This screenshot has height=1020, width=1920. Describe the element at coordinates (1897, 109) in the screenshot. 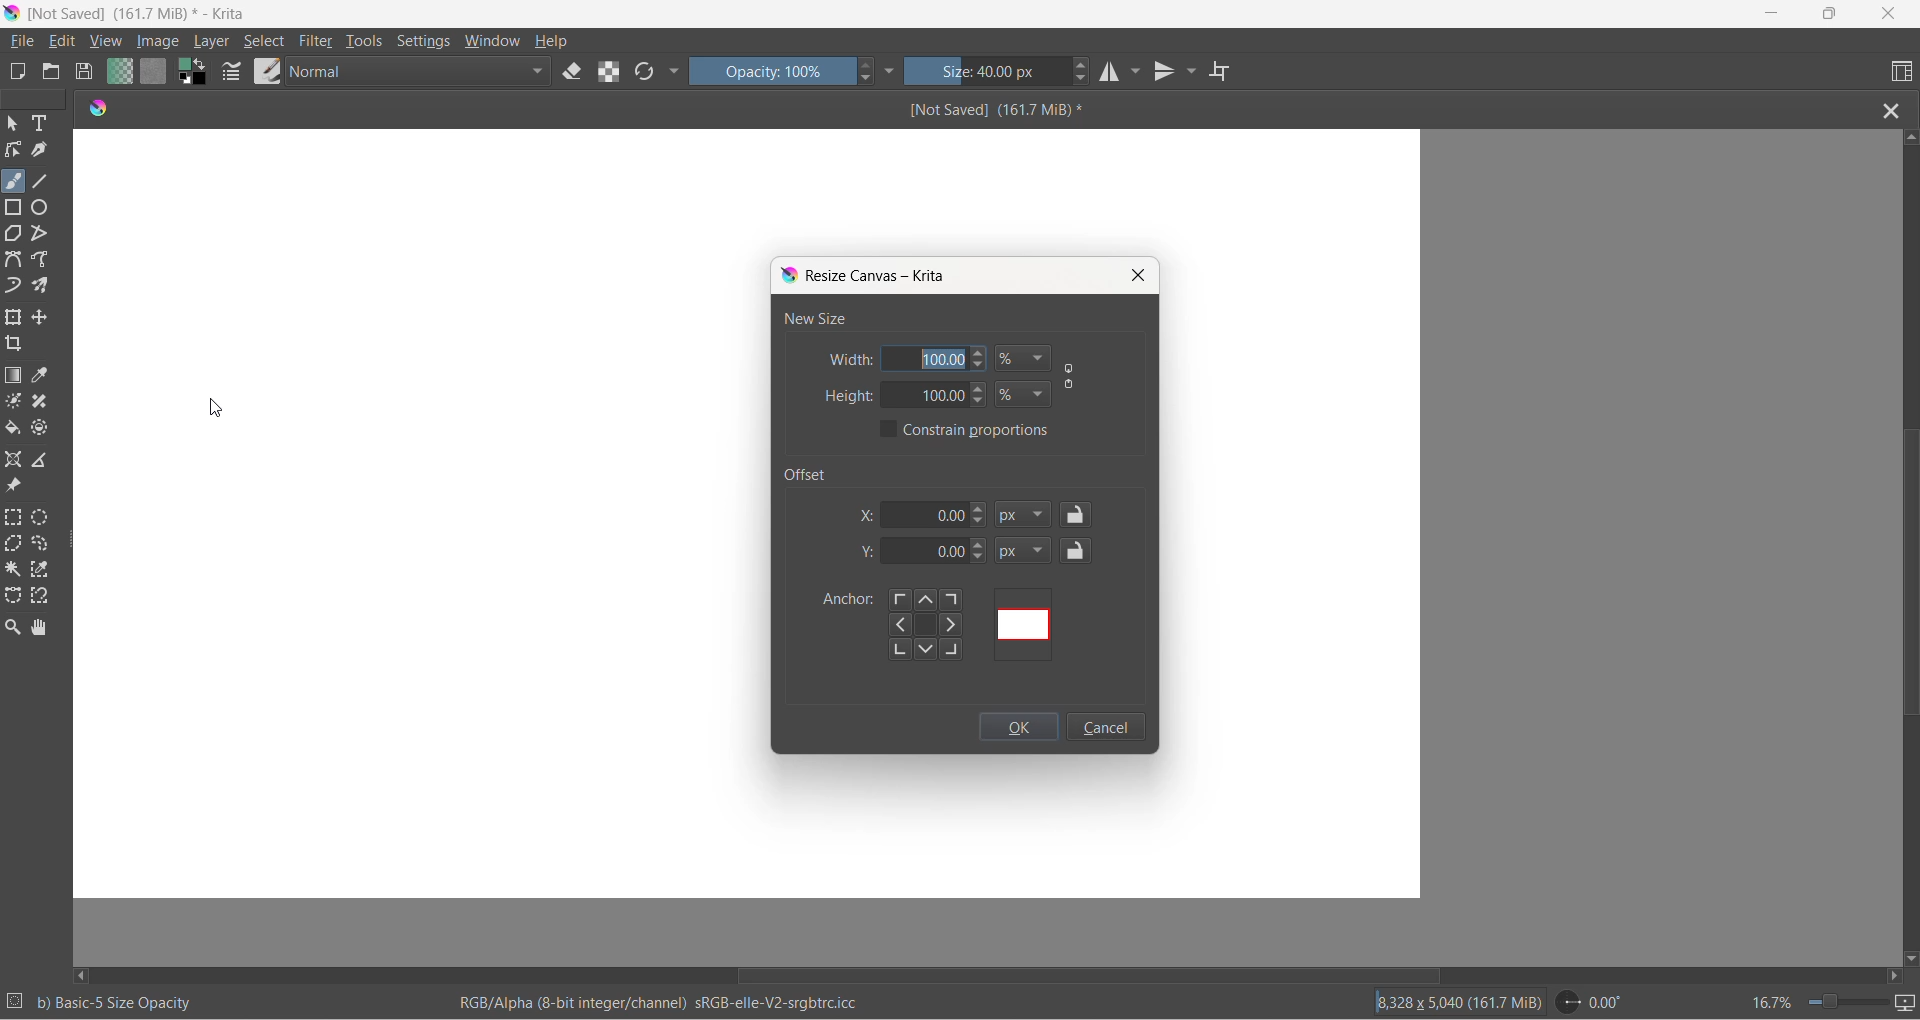

I see `close file` at that location.